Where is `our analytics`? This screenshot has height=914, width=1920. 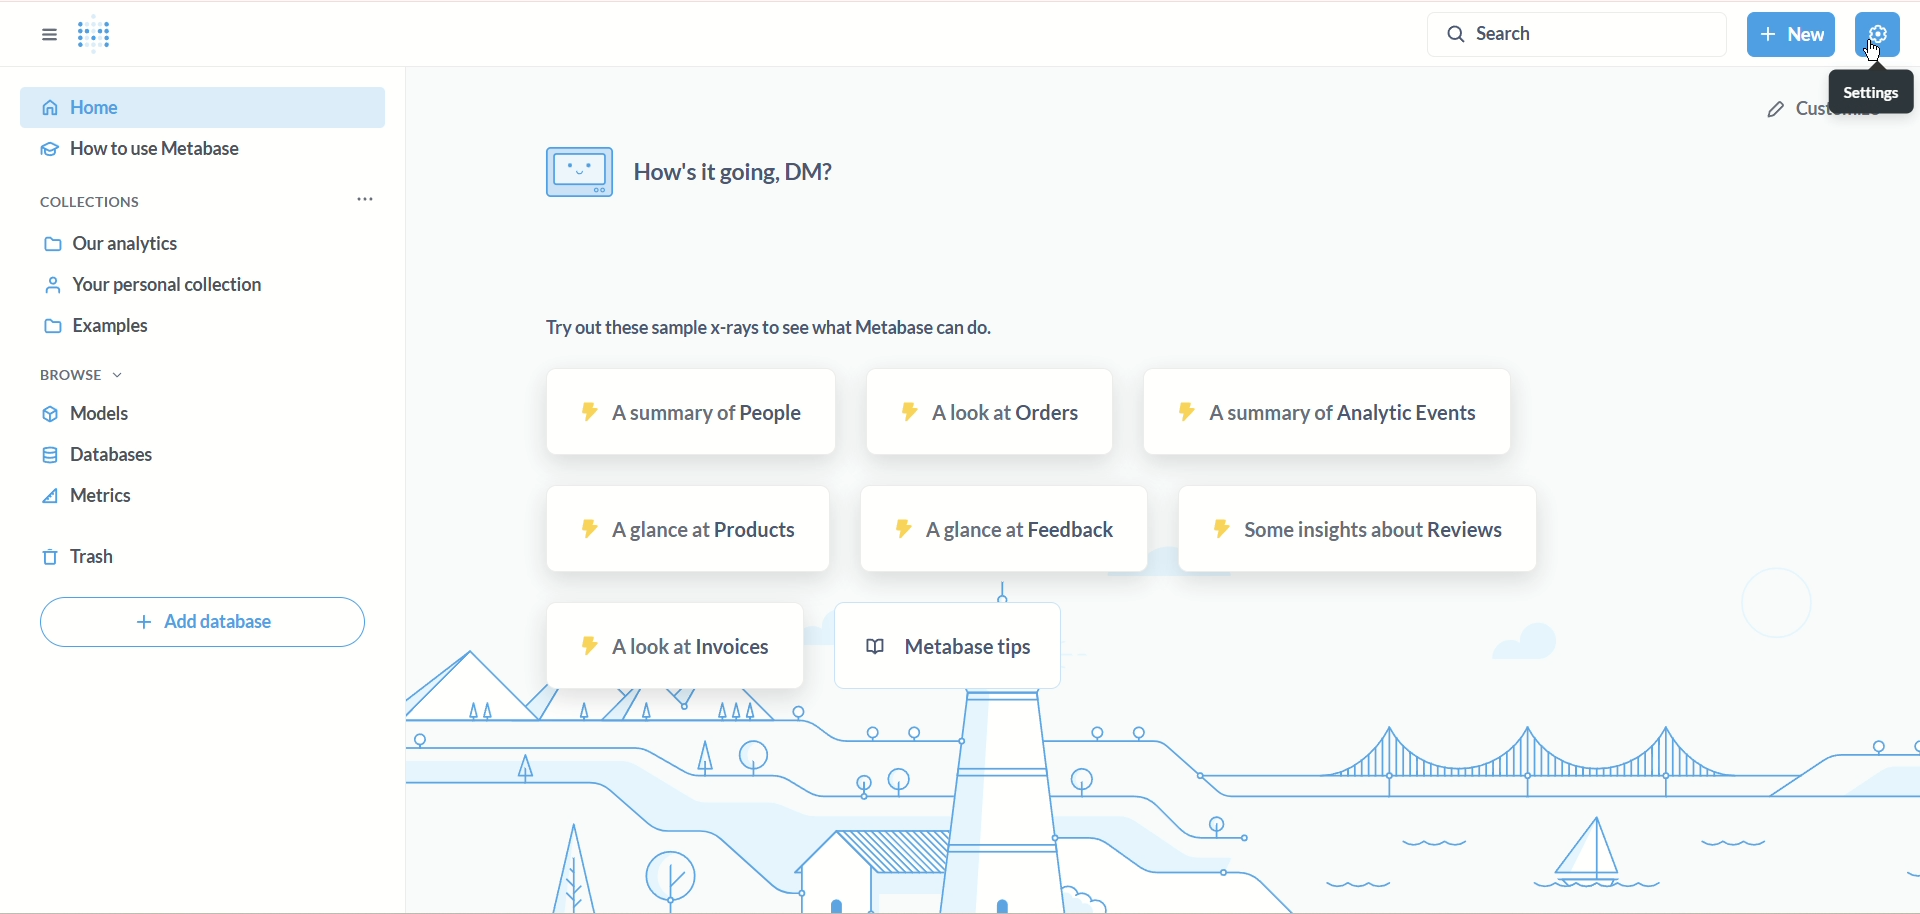
our analytics is located at coordinates (107, 248).